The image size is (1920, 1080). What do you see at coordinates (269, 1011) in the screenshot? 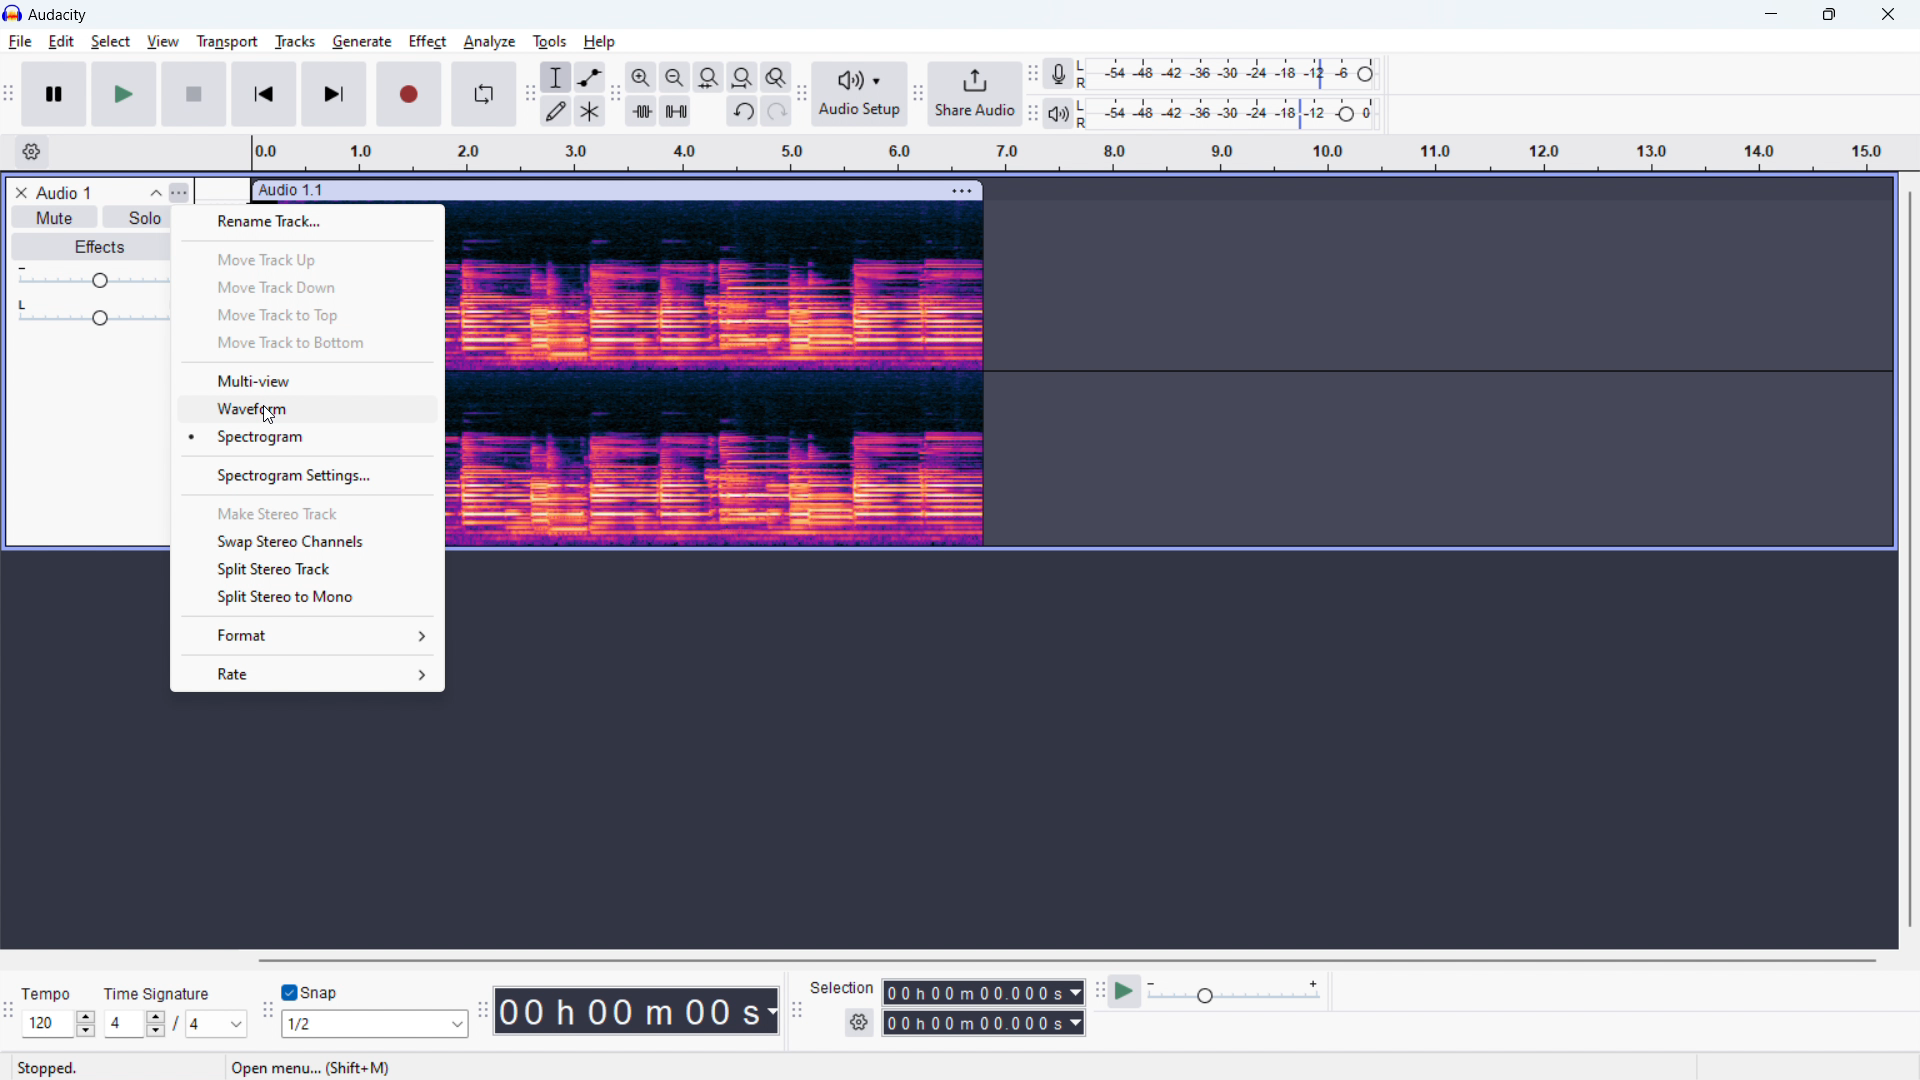
I see `snapping toolbar` at bounding box center [269, 1011].